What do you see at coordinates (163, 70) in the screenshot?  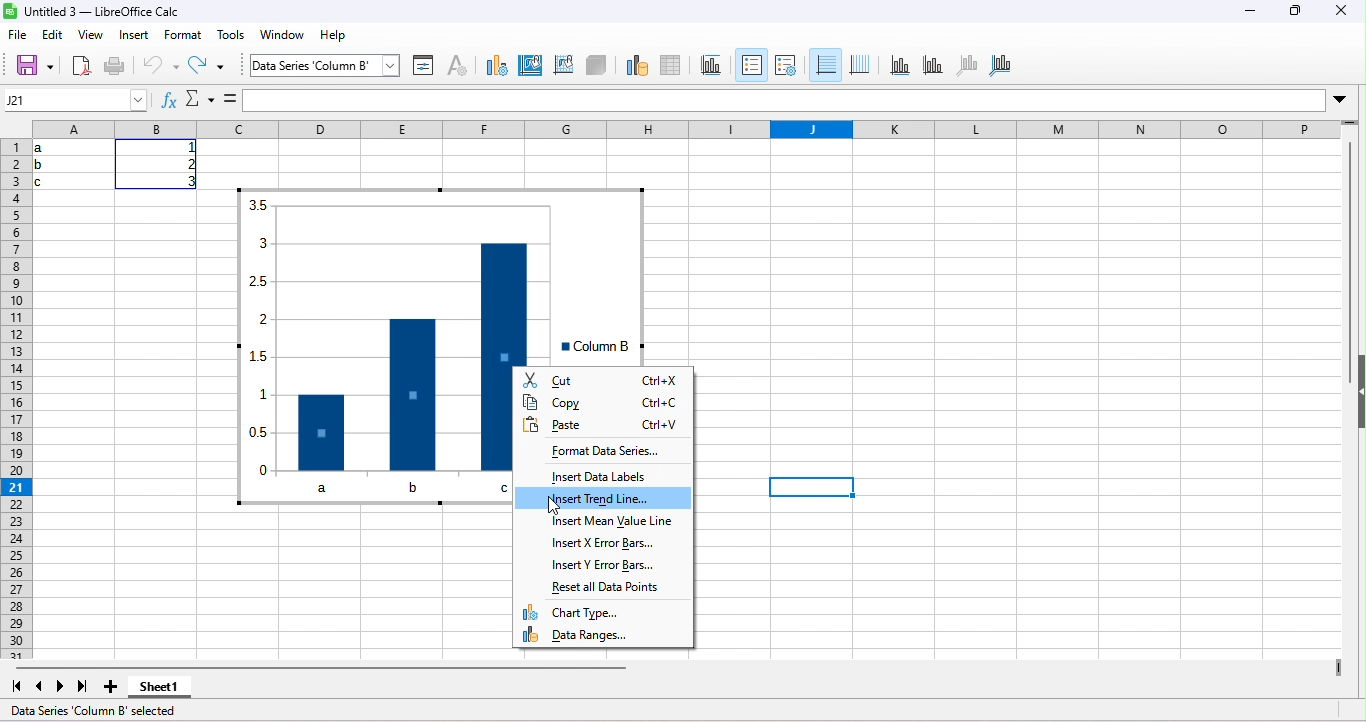 I see `undo` at bounding box center [163, 70].